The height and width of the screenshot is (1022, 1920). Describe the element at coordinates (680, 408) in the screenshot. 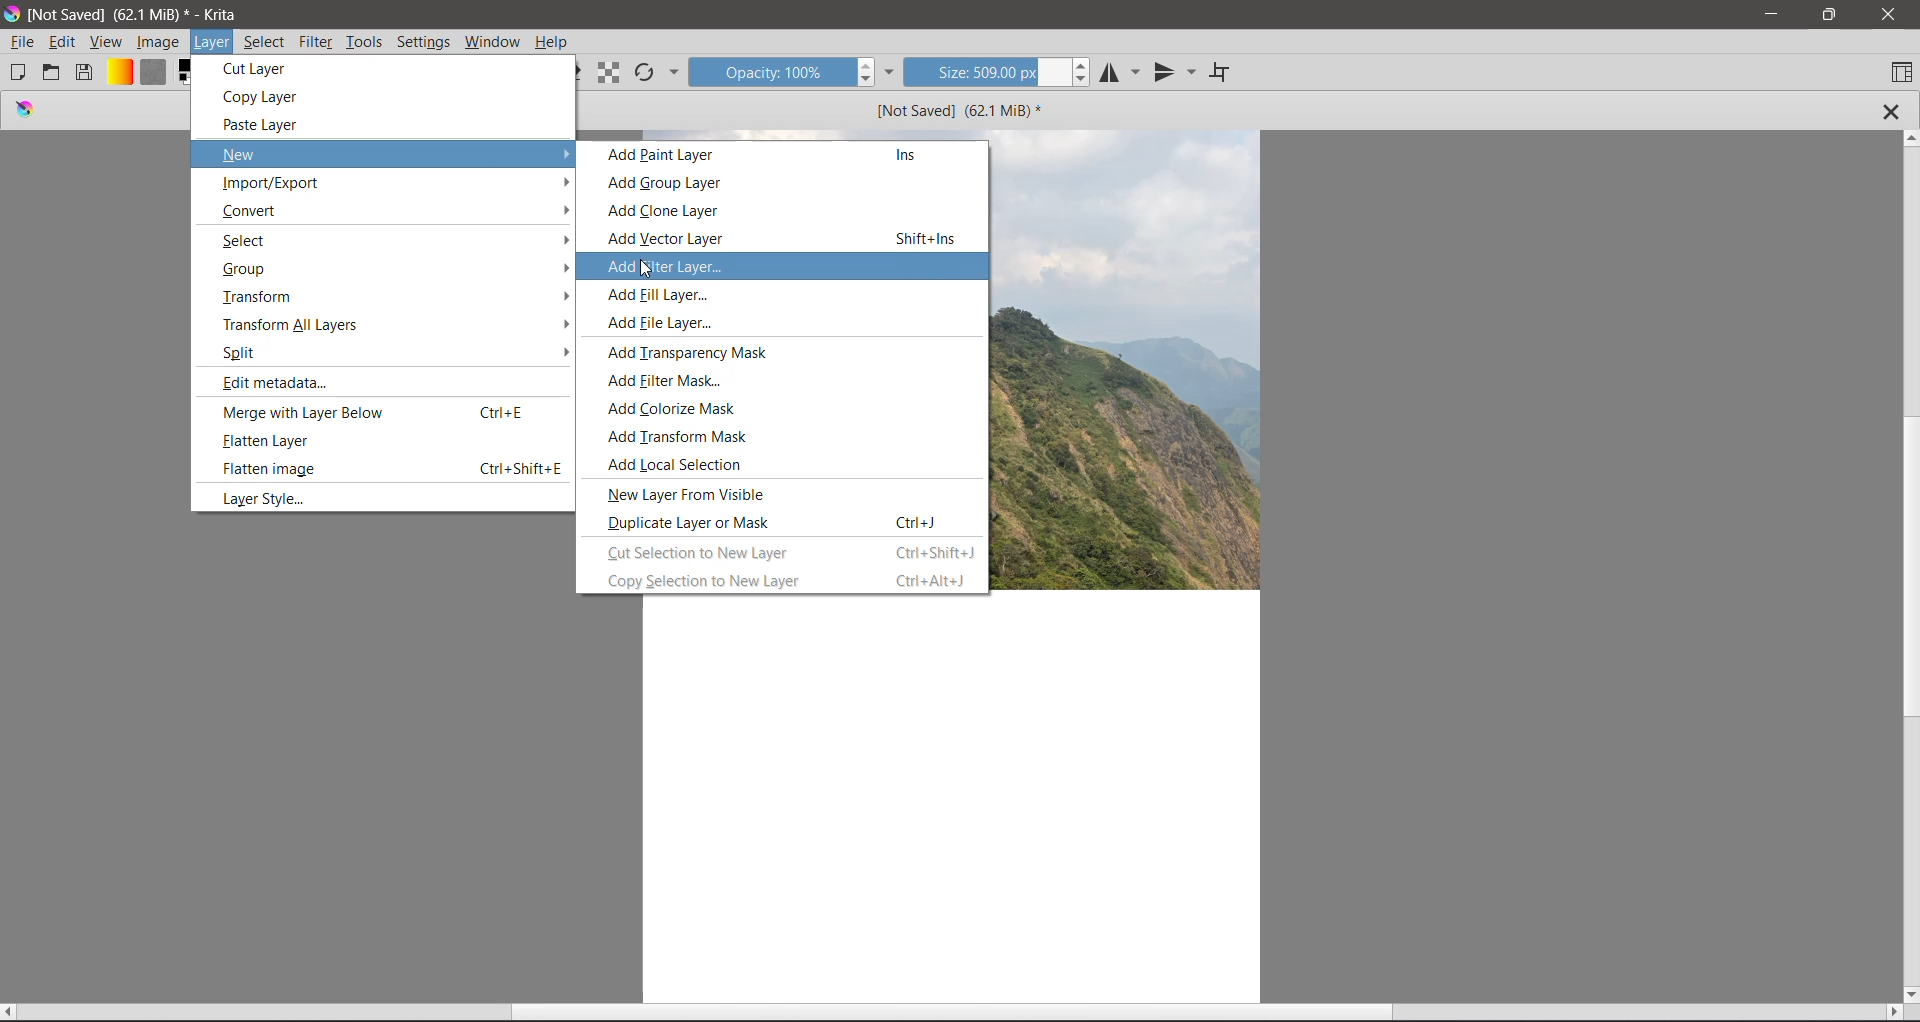

I see `Add Colonize Mask` at that location.